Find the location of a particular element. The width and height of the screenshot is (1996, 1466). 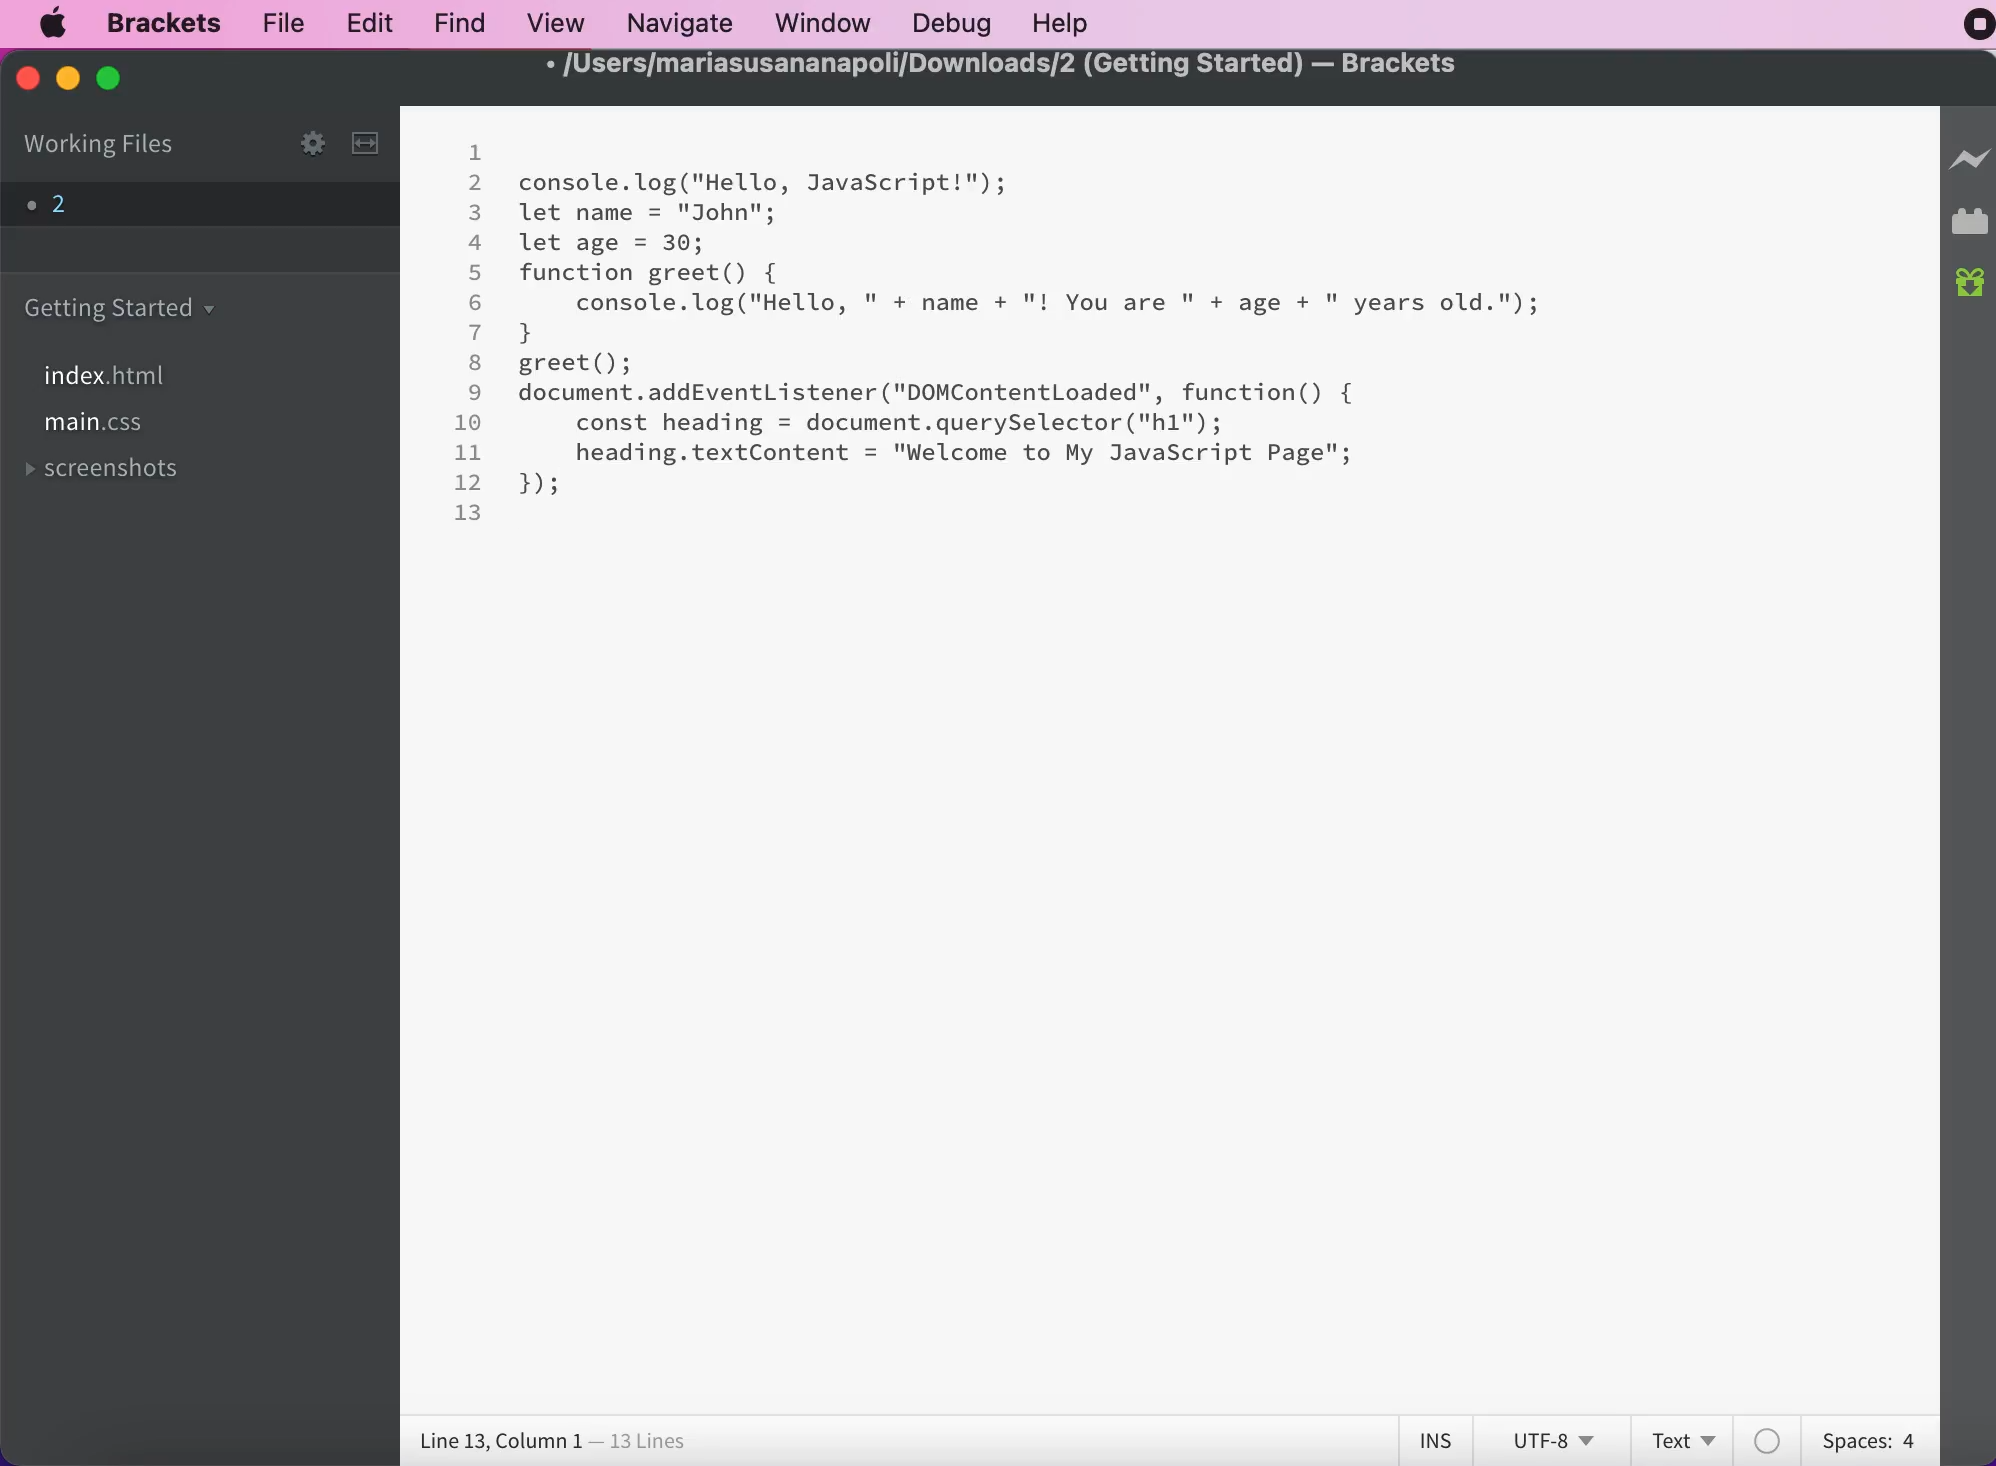

index.html is located at coordinates (112, 374).